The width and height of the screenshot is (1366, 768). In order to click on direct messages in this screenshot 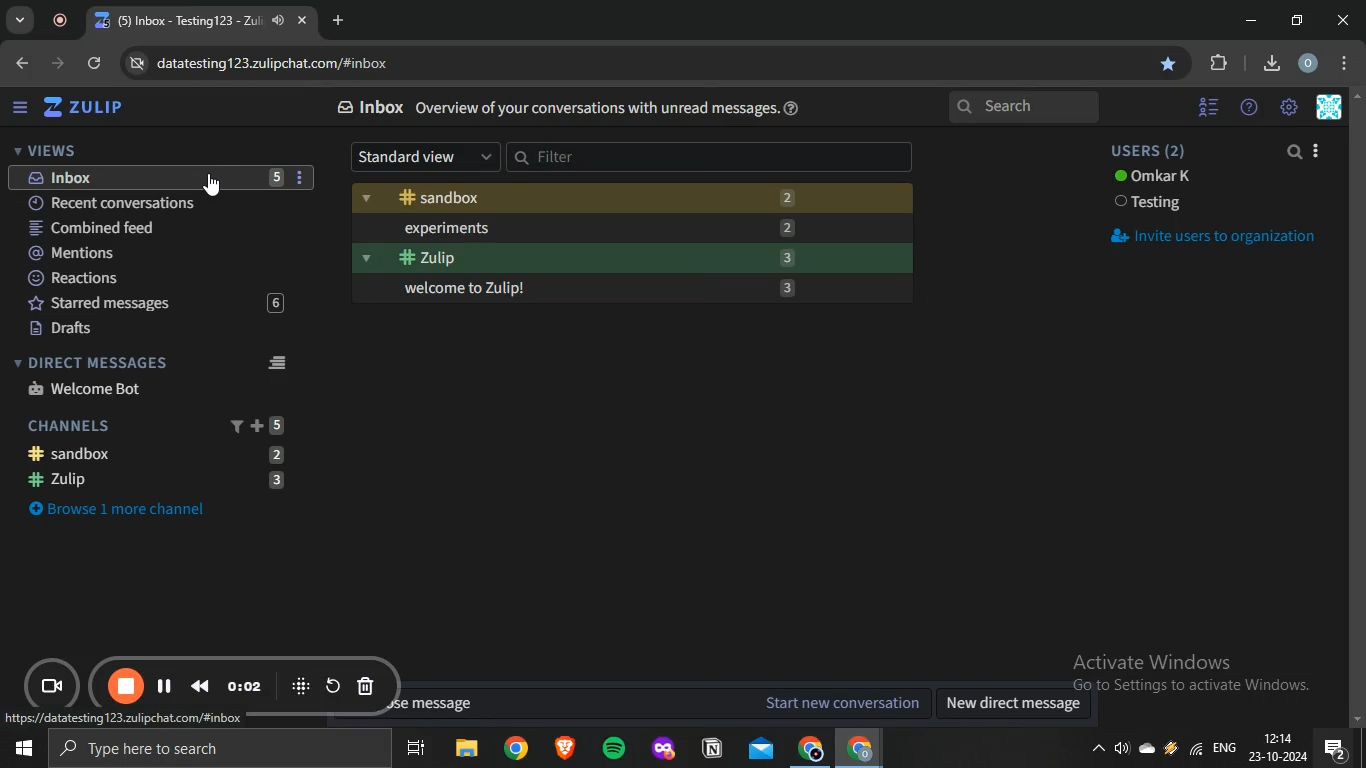, I will do `click(155, 362)`.